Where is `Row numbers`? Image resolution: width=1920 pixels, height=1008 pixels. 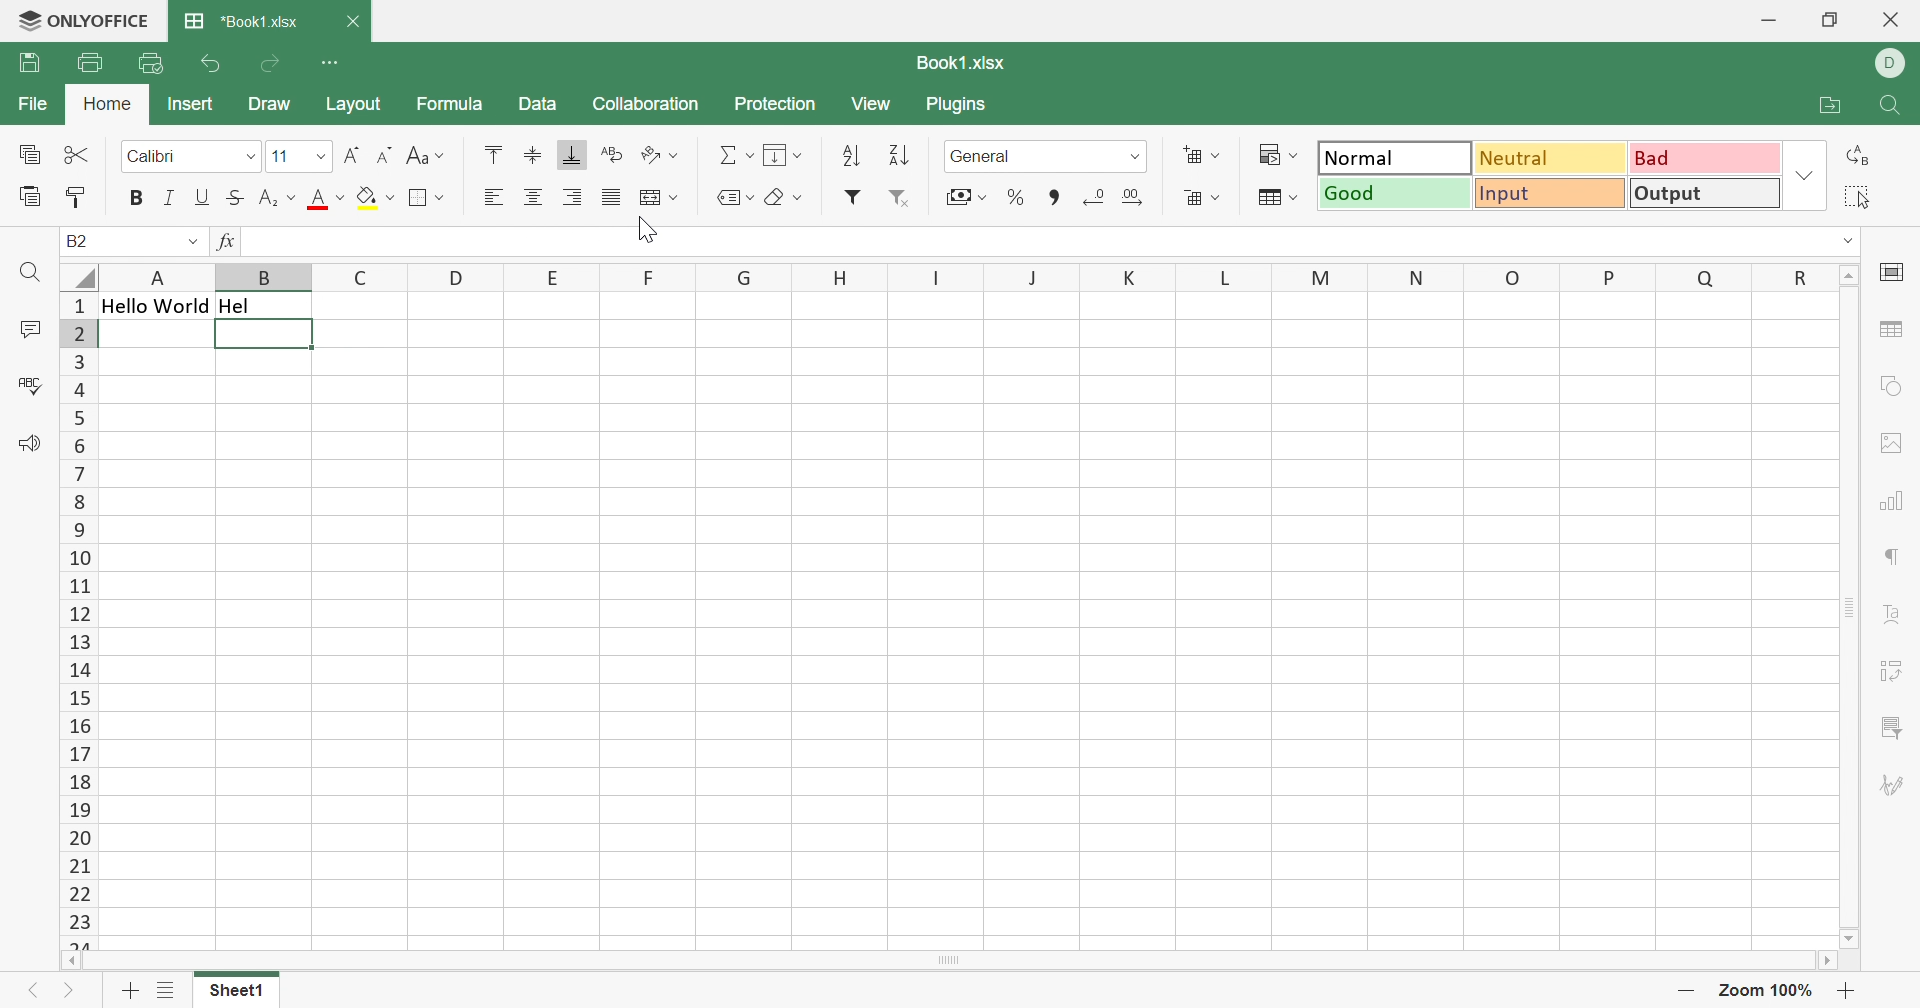 Row numbers is located at coordinates (79, 619).